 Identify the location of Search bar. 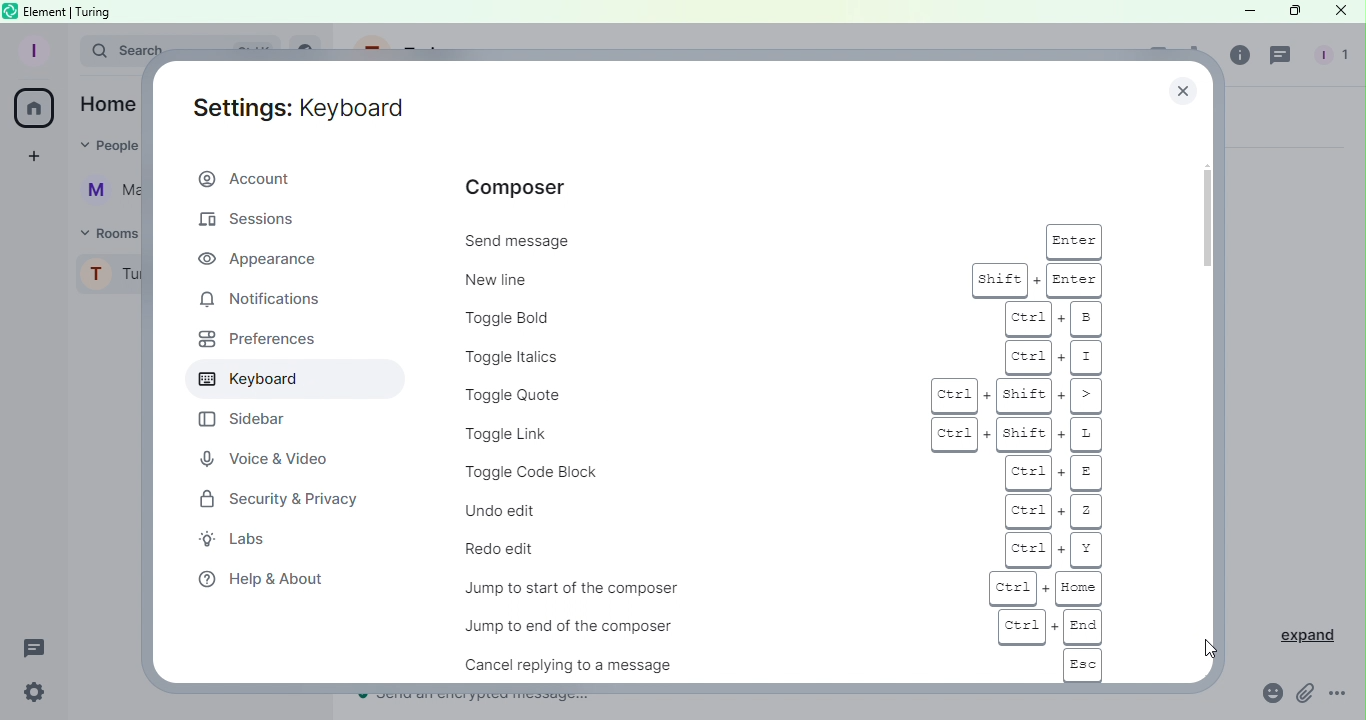
(117, 48).